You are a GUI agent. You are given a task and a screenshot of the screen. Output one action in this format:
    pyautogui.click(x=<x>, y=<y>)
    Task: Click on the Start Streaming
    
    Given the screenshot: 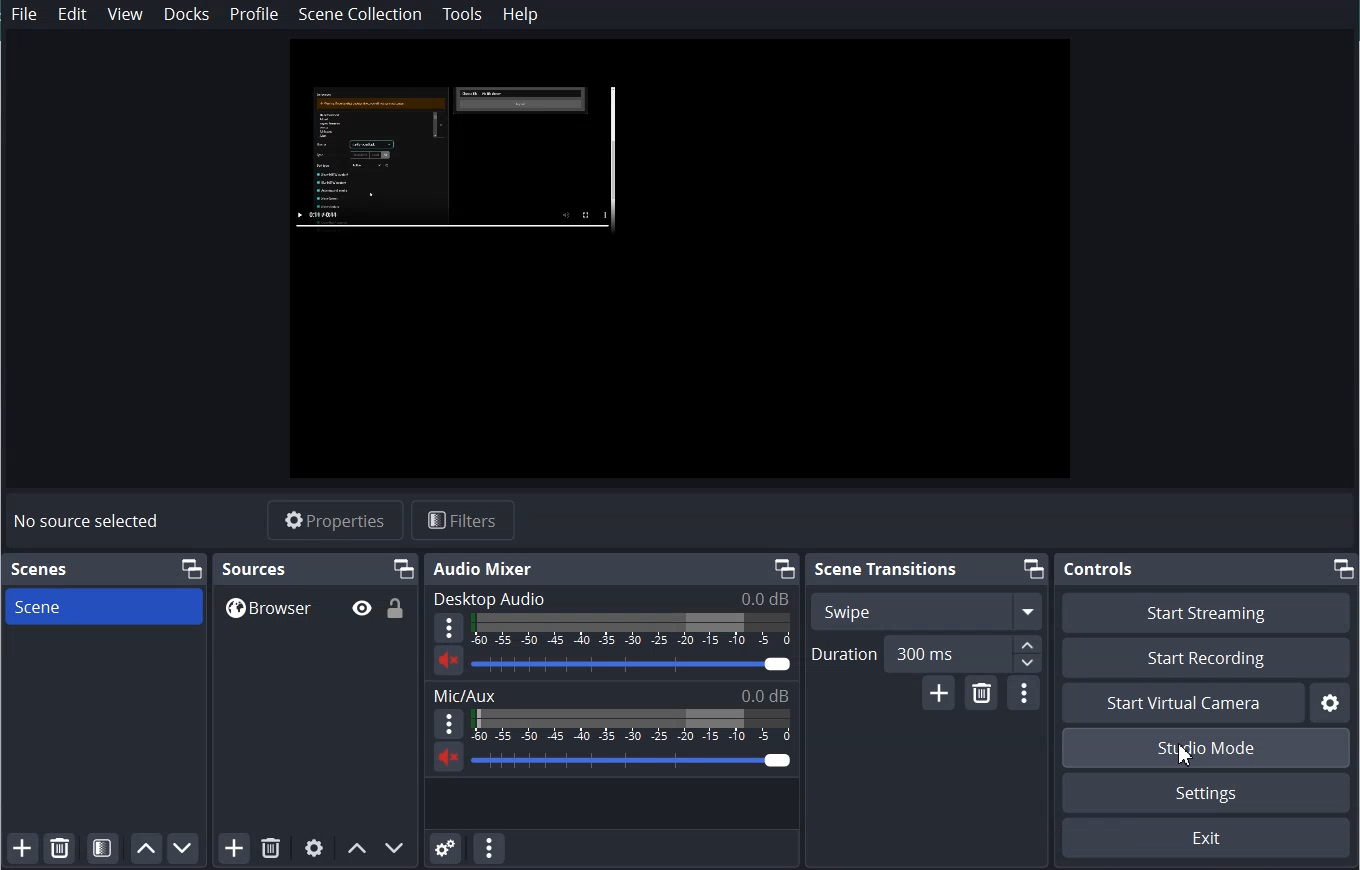 What is the action you would take?
    pyautogui.click(x=1205, y=611)
    